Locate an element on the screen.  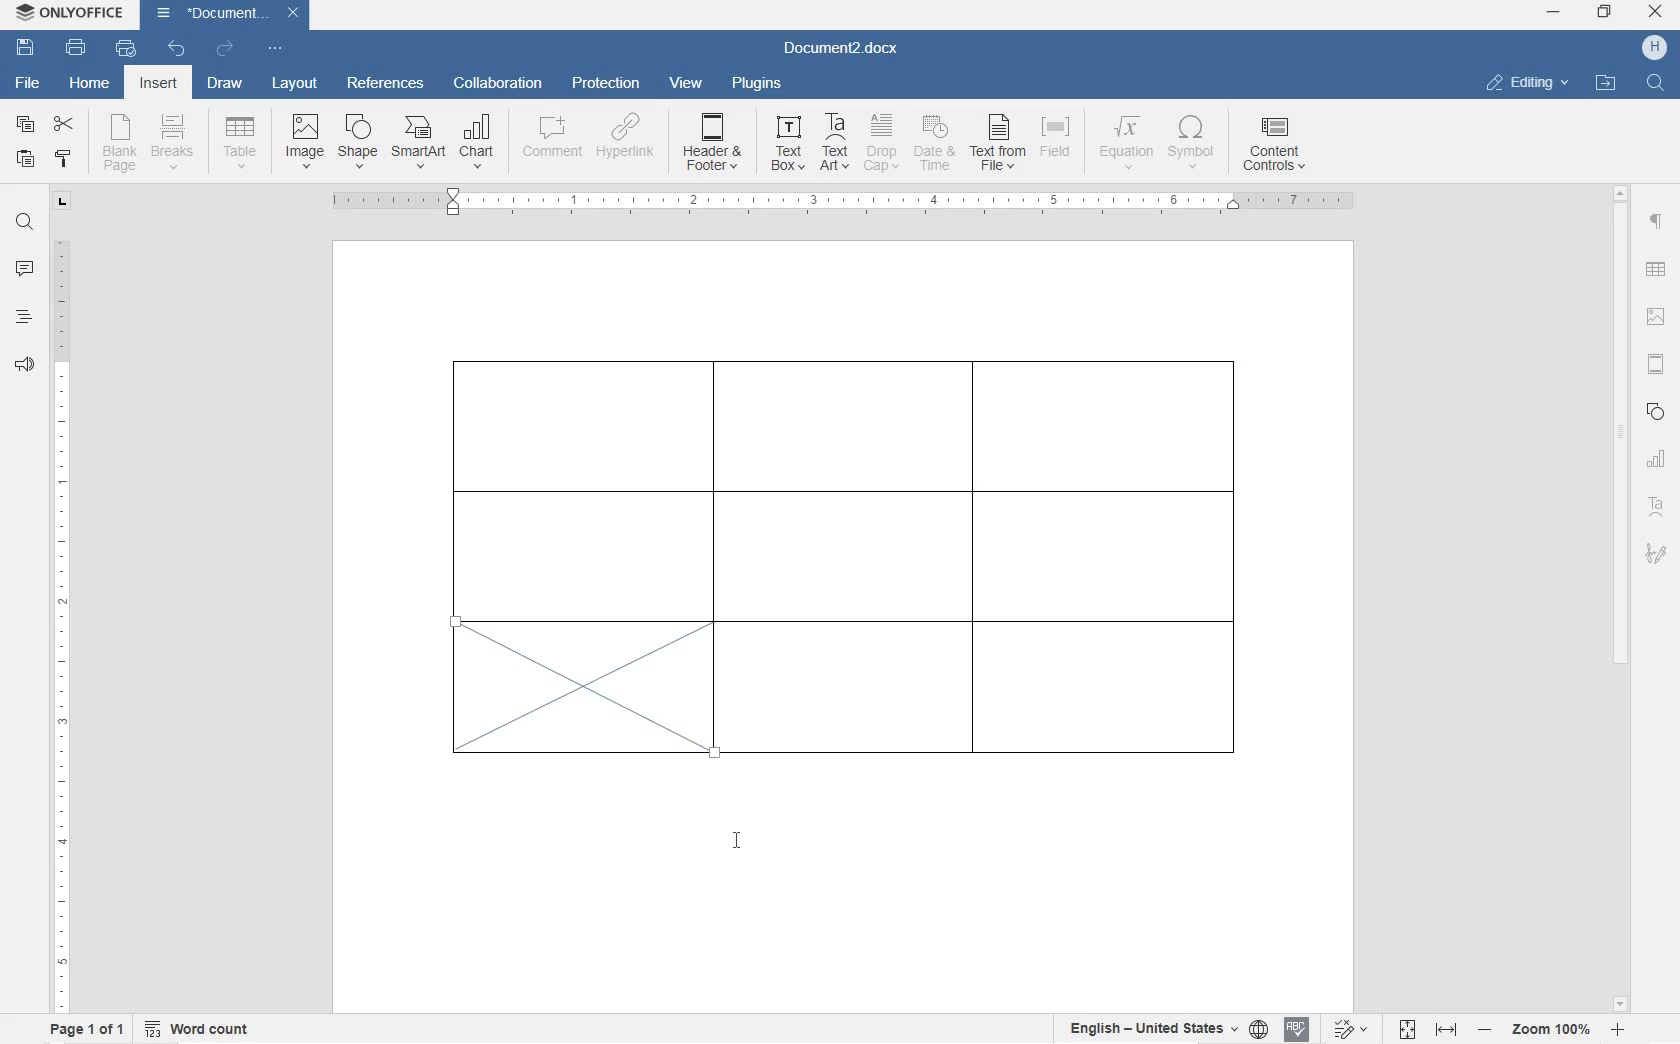
CHART is located at coordinates (478, 140).